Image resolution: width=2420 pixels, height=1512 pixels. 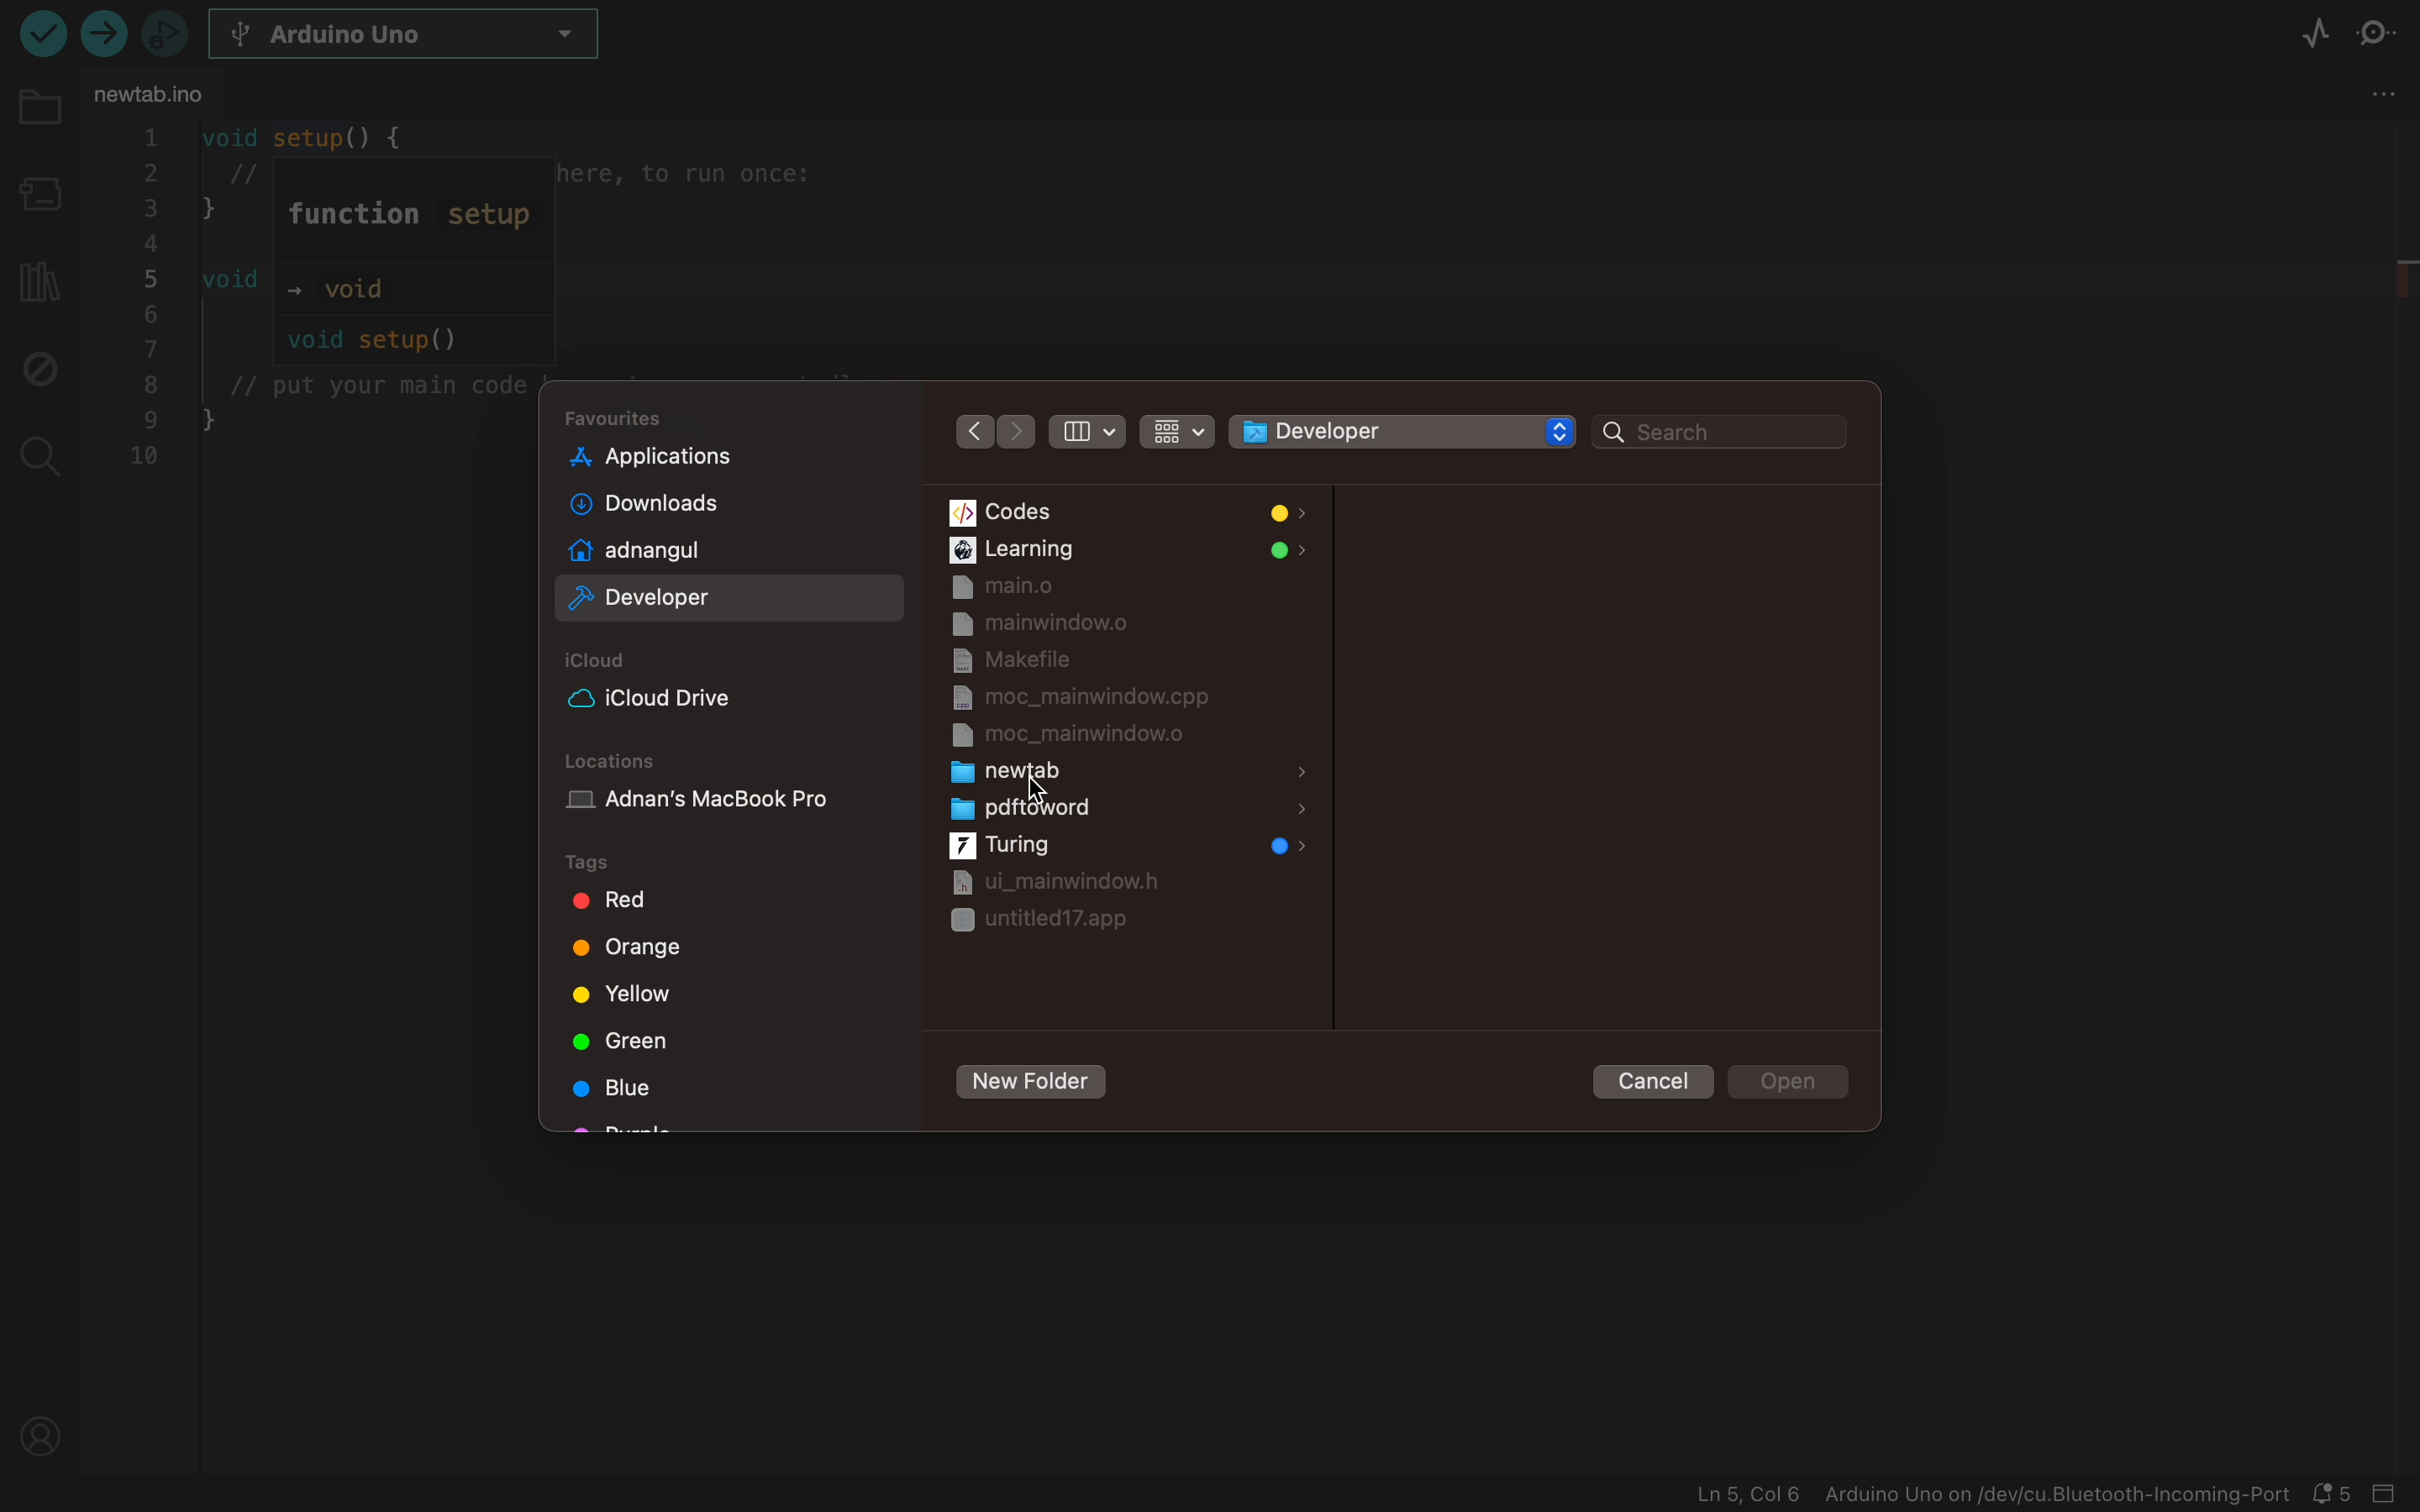 I want to click on pdftoword, so click(x=1125, y=810).